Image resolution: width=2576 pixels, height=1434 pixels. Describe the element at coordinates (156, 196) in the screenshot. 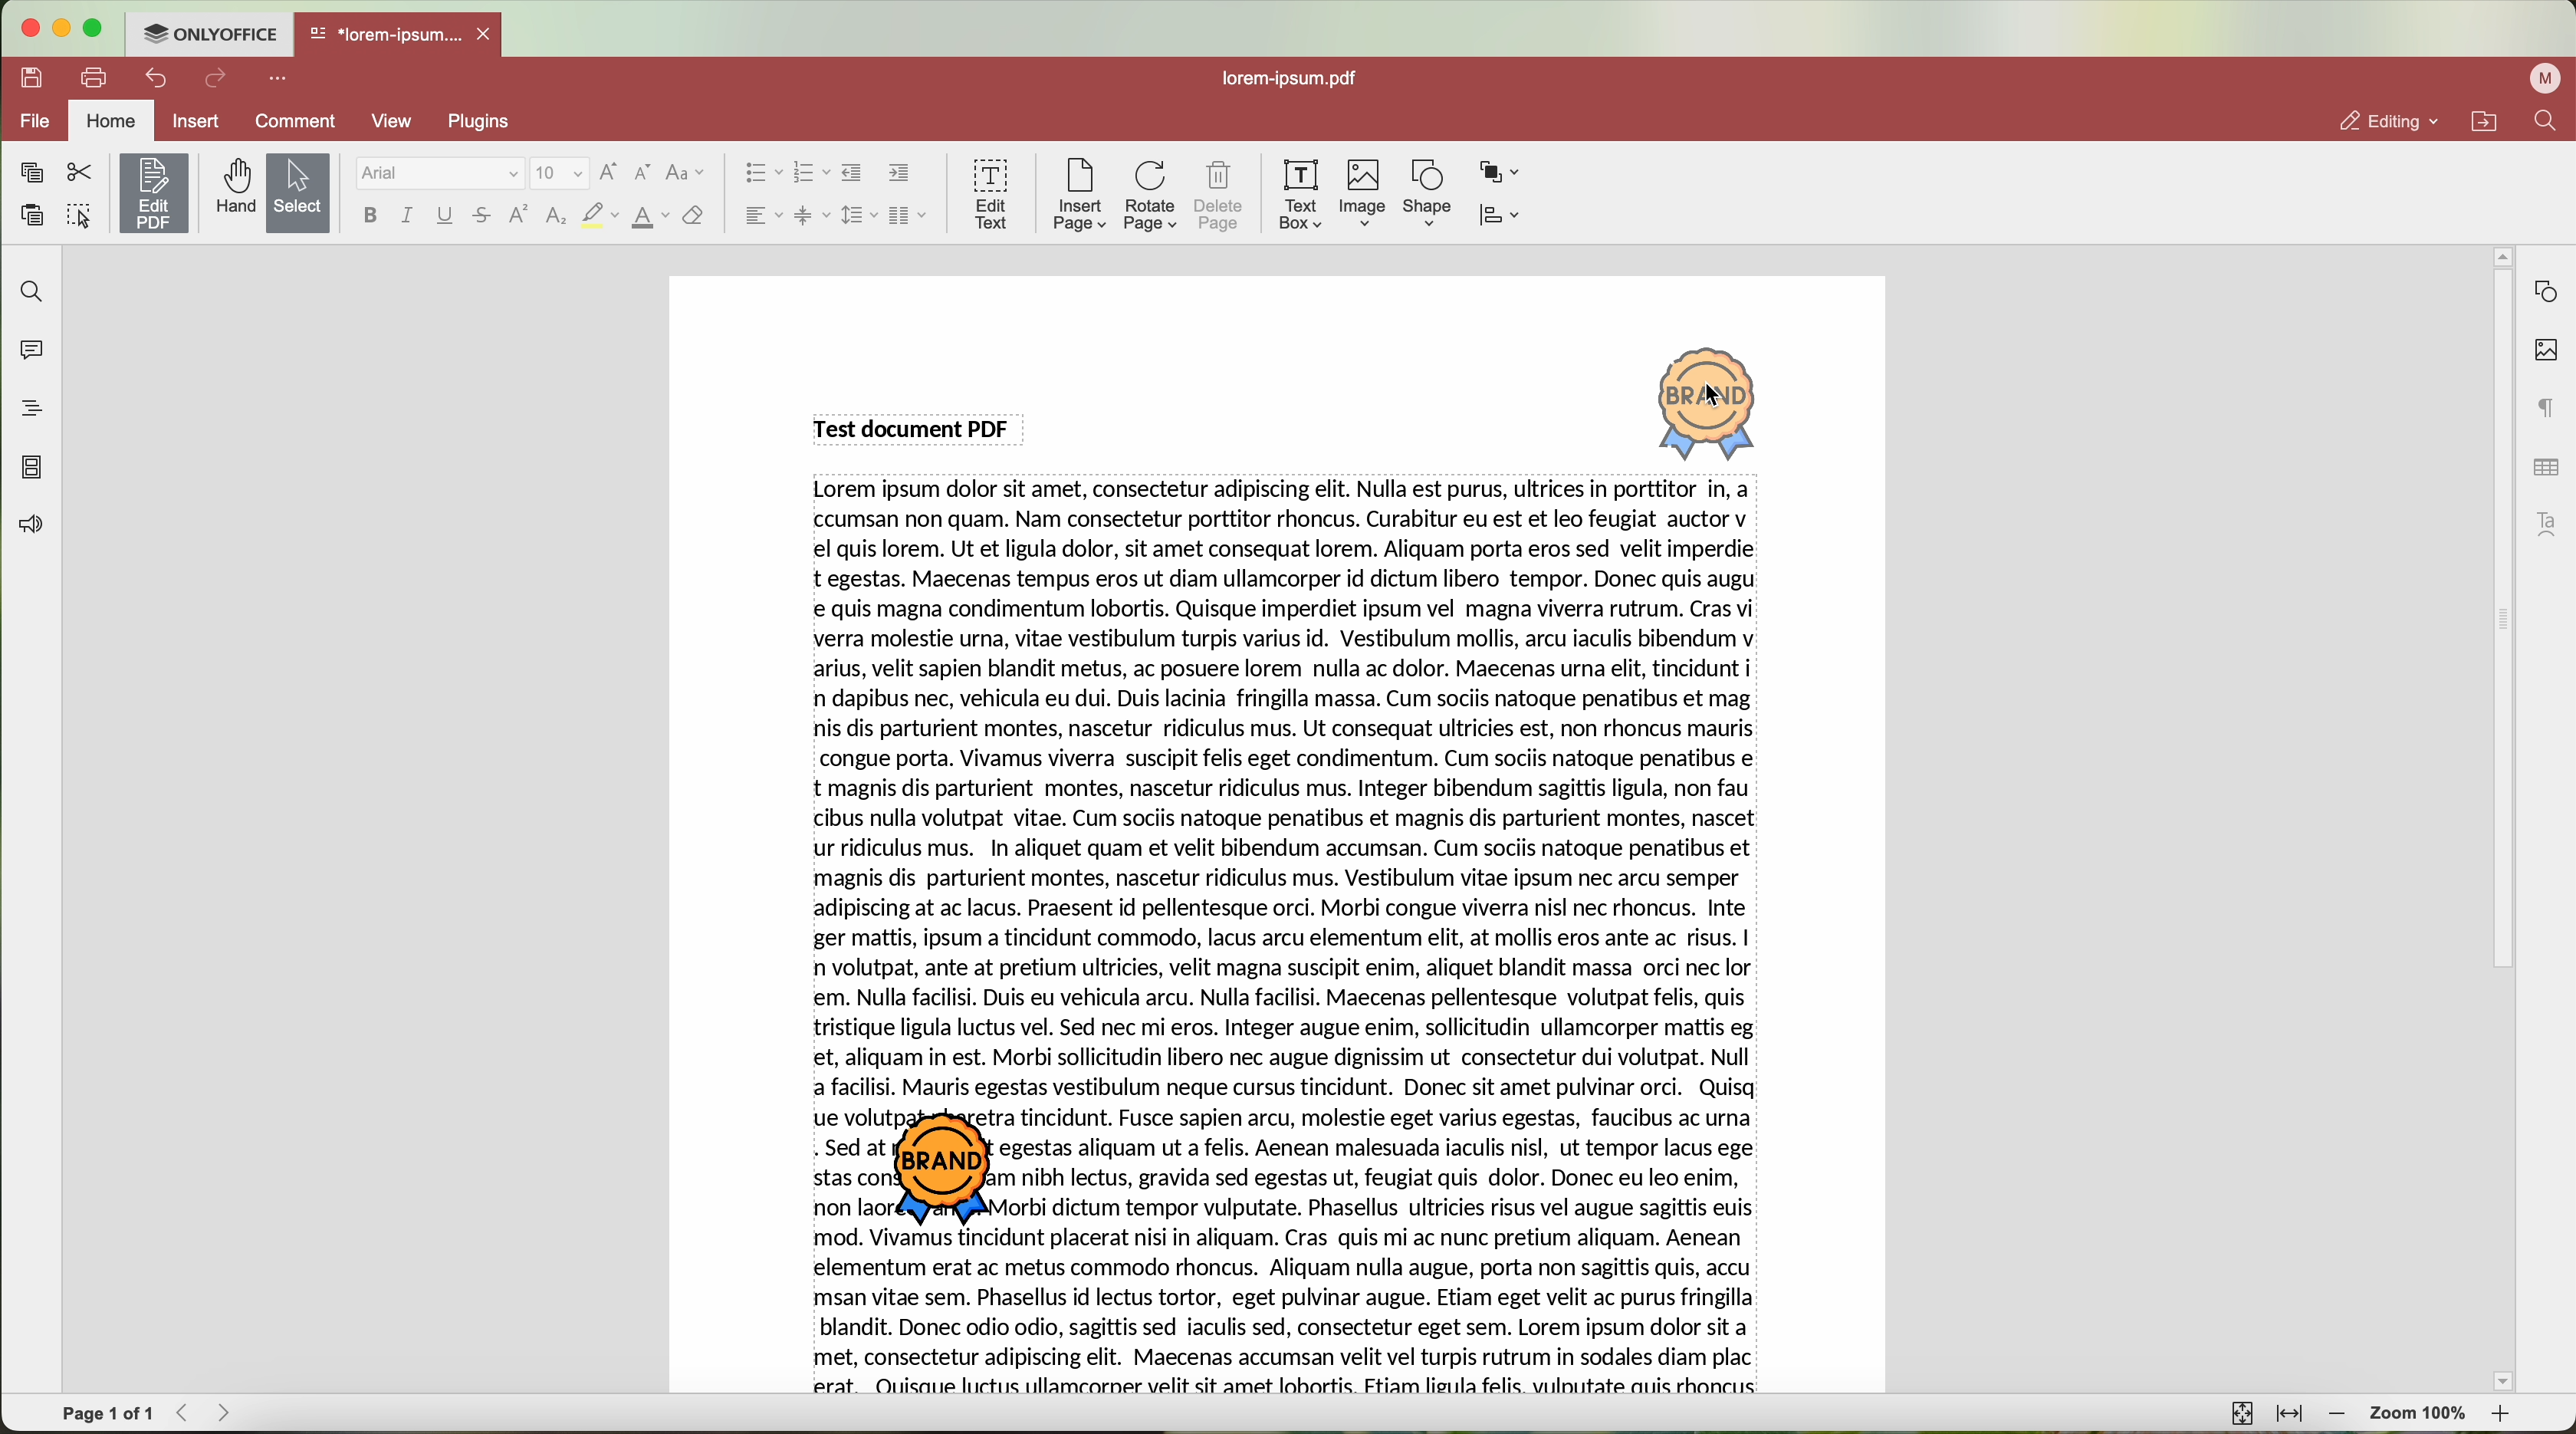

I see `click on edit PDF` at that location.